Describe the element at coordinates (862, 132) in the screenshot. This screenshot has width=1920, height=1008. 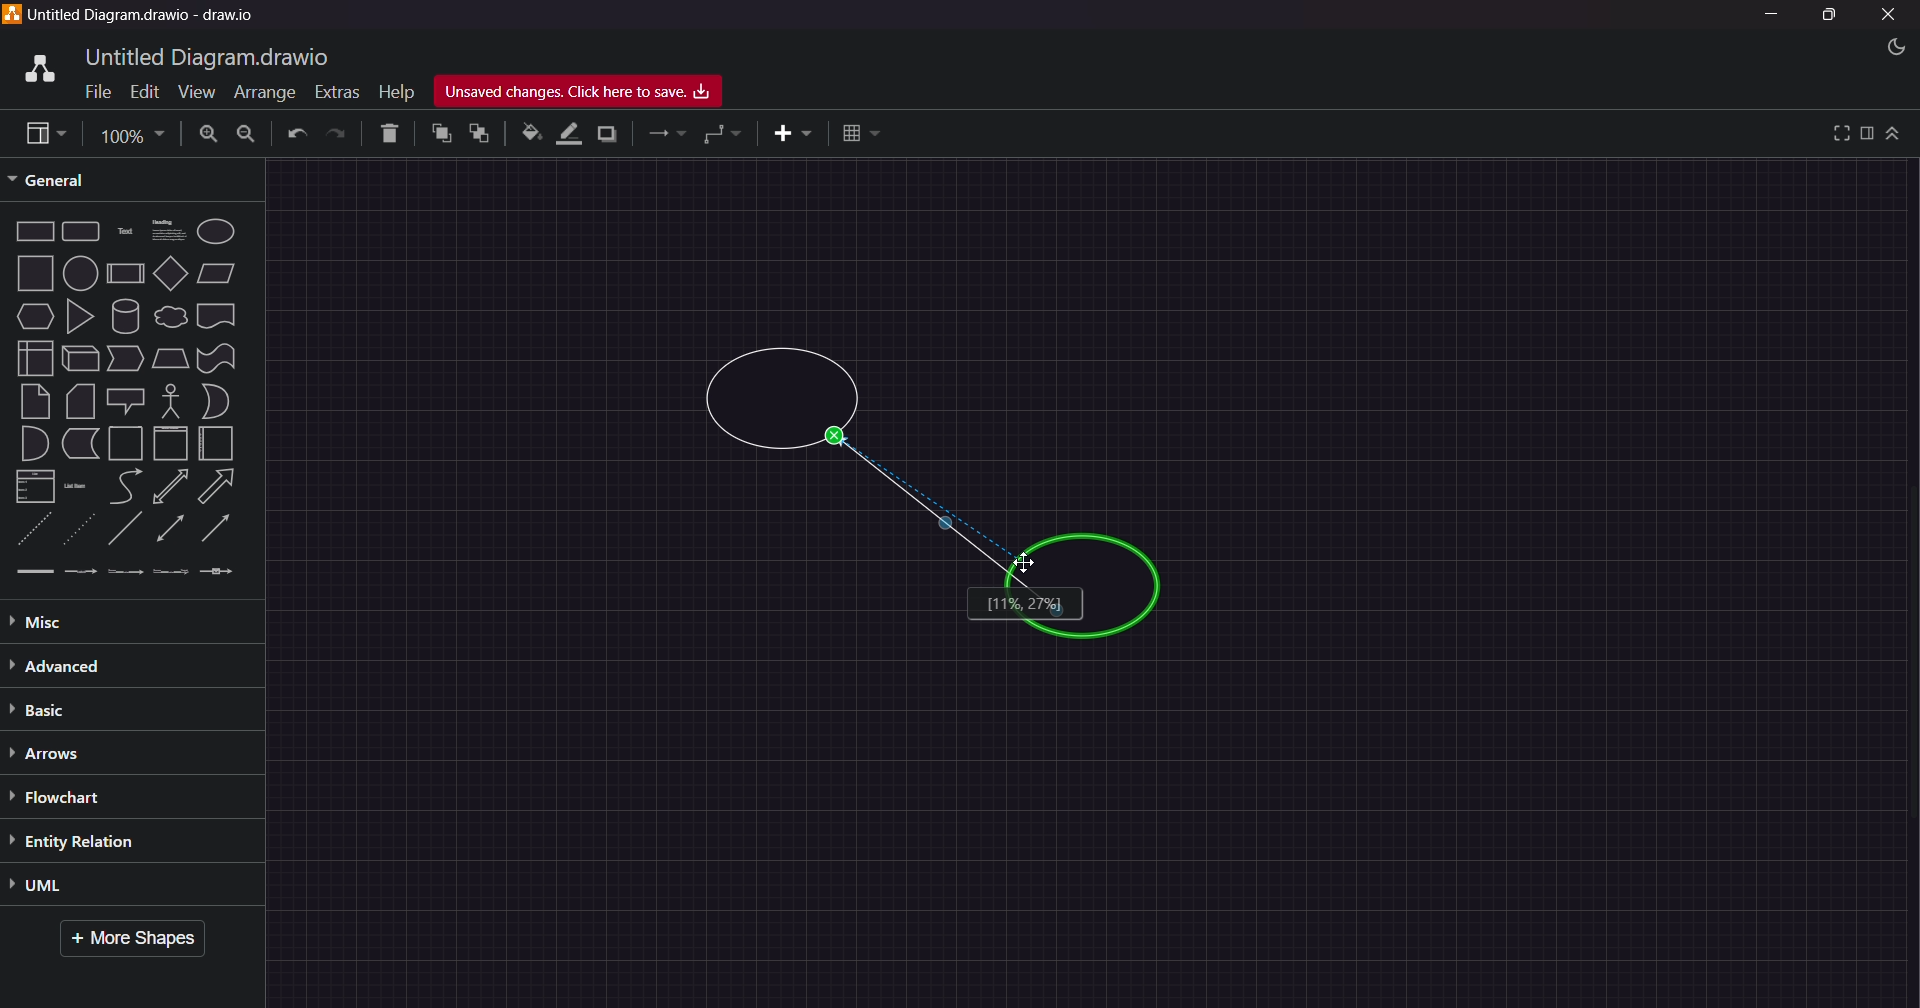
I see `table` at that location.